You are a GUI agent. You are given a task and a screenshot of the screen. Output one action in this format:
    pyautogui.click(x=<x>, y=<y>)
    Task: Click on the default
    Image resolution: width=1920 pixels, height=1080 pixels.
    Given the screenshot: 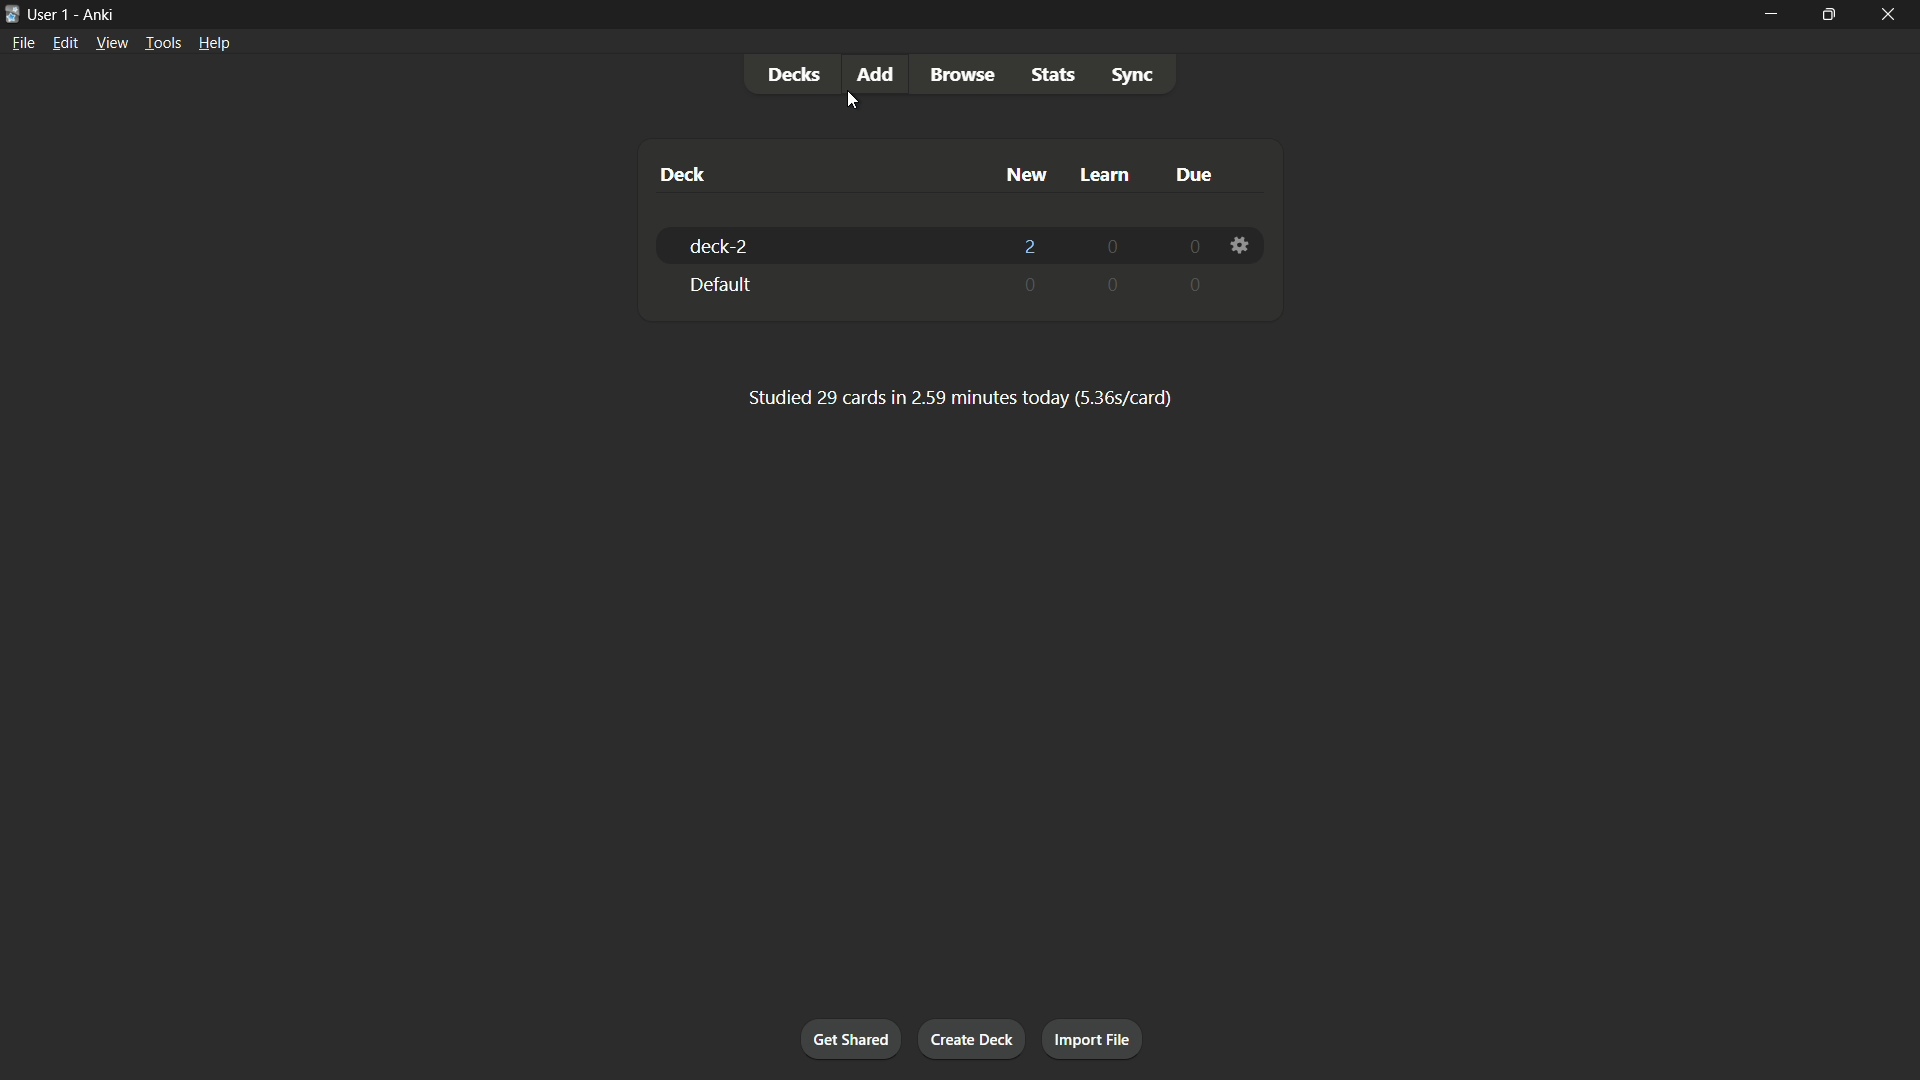 What is the action you would take?
    pyautogui.click(x=717, y=284)
    